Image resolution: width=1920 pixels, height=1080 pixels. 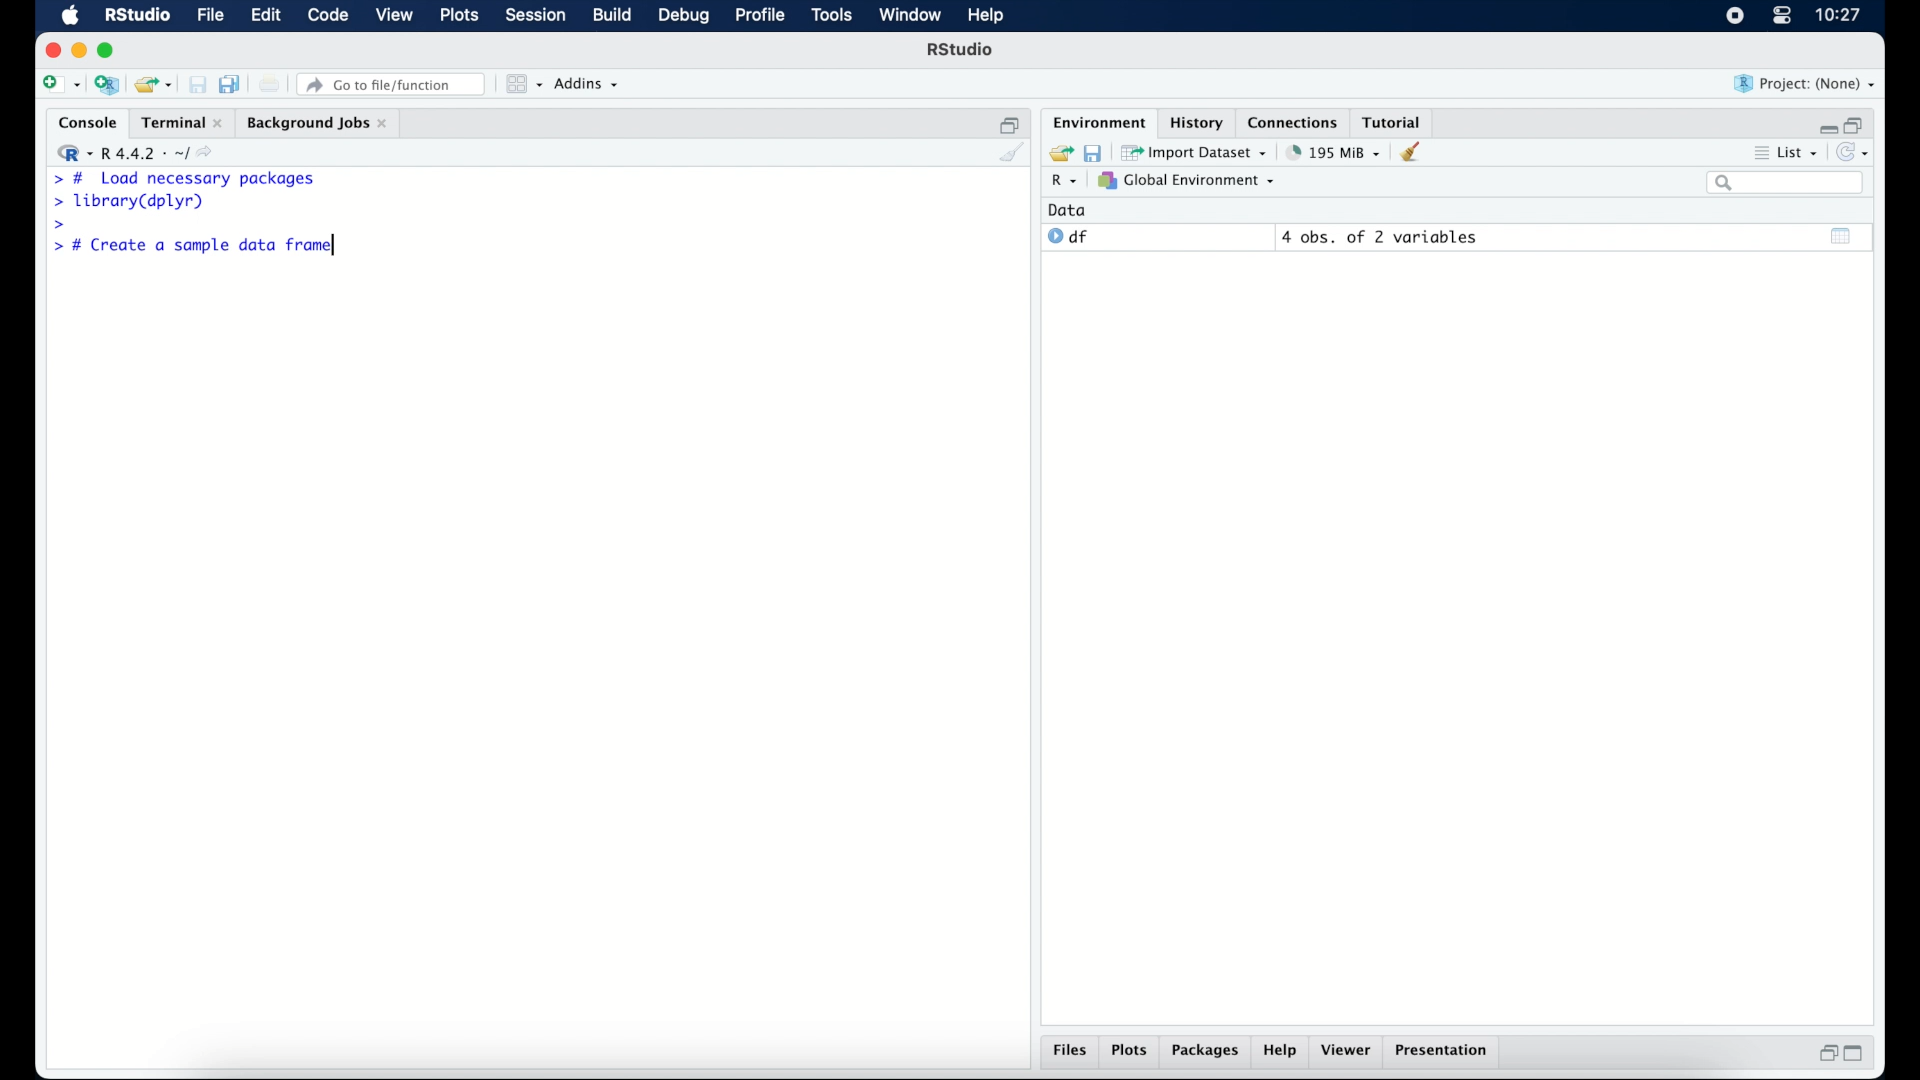 What do you see at coordinates (79, 50) in the screenshot?
I see `minimize` at bounding box center [79, 50].